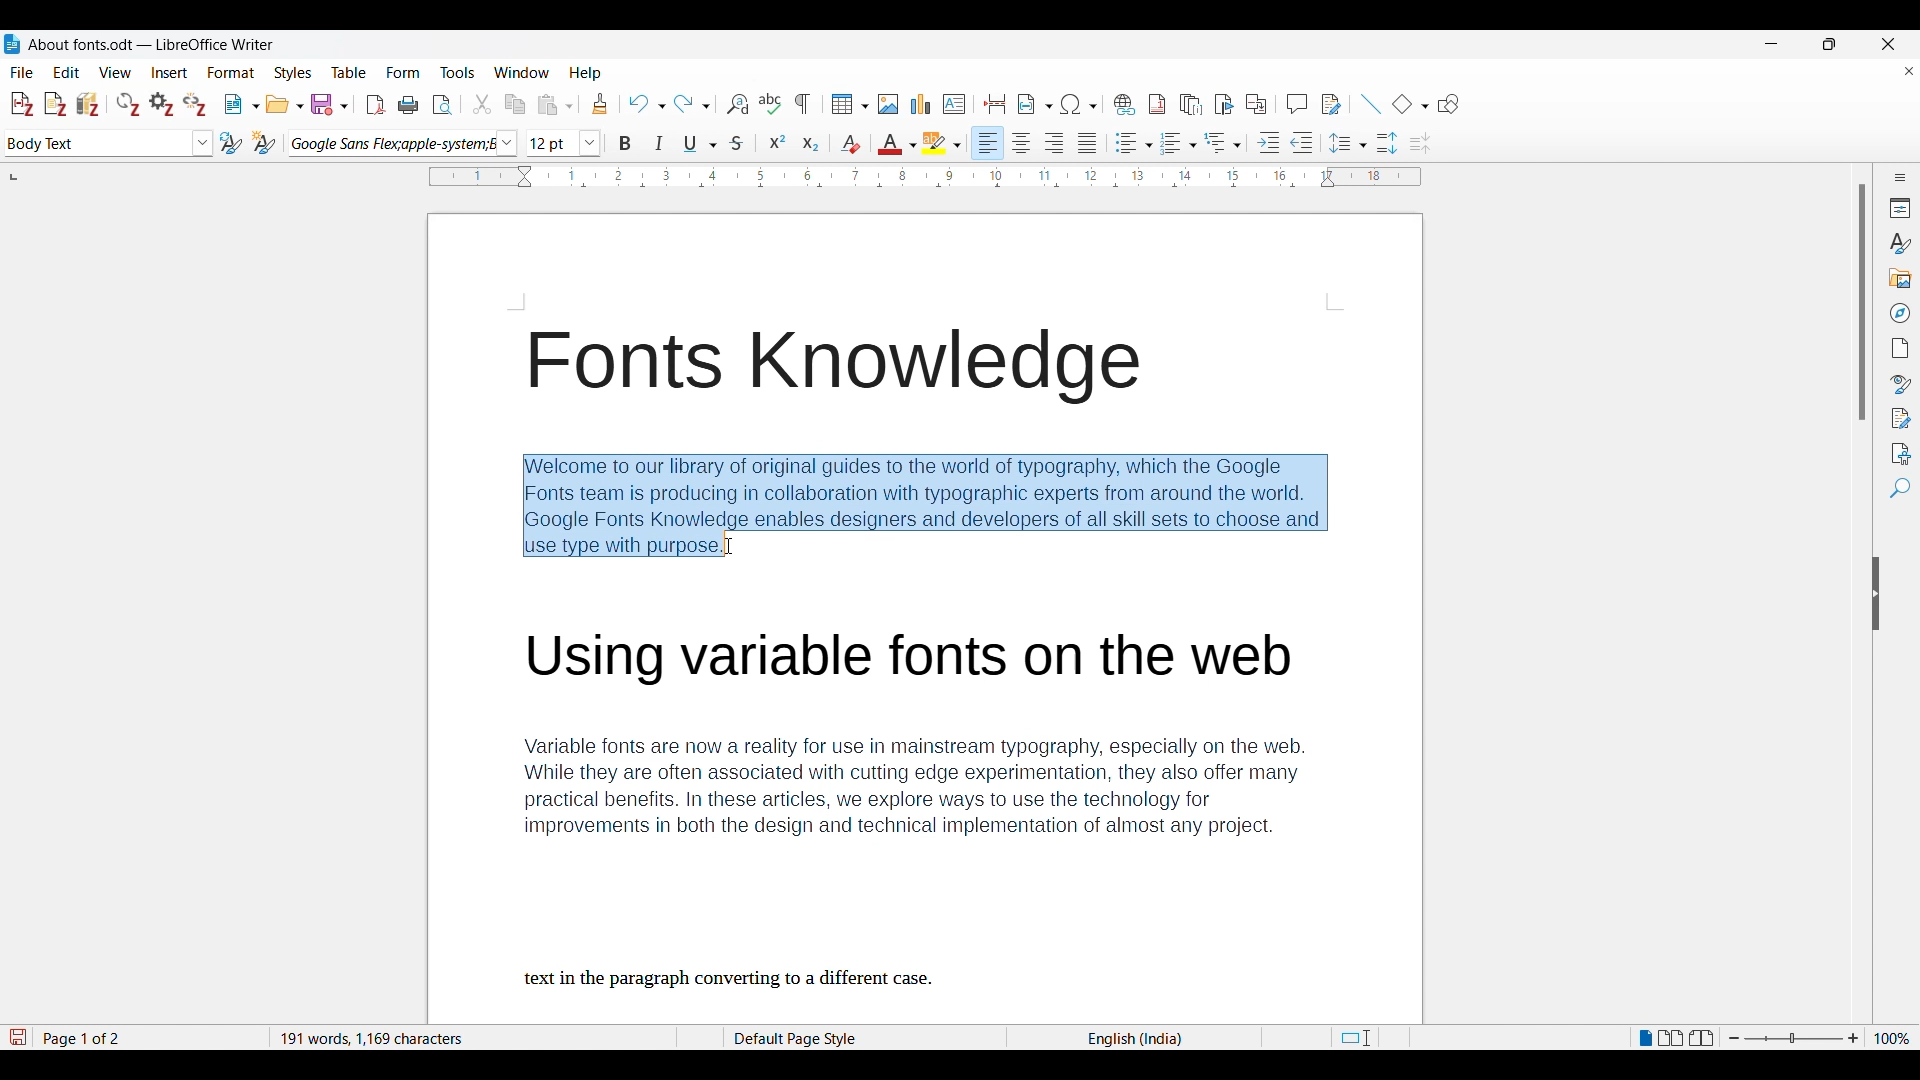 This screenshot has width=1920, height=1080. What do you see at coordinates (802, 104) in the screenshot?
I see `Toggle formatting marks` at bounding box center [802, 104].